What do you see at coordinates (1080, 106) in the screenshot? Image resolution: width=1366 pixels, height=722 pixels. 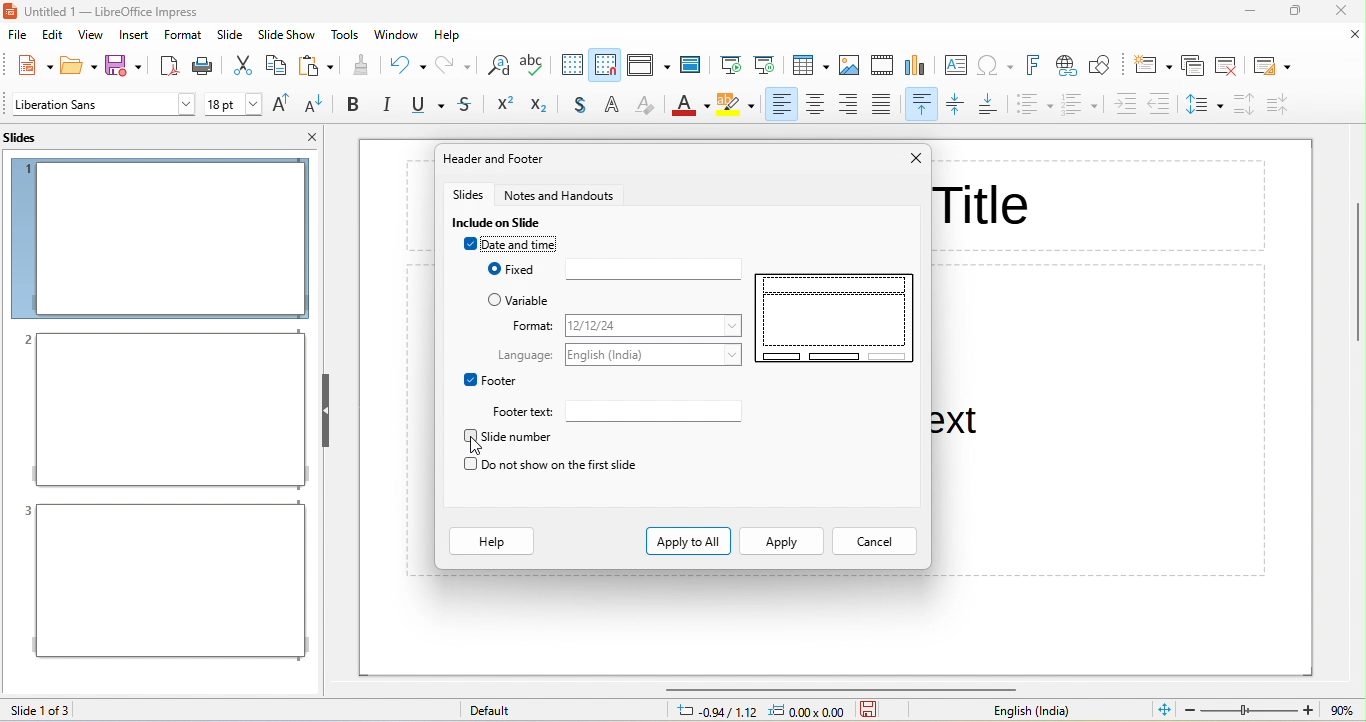 I see `ordered list` at bounding box center [1080, 106].